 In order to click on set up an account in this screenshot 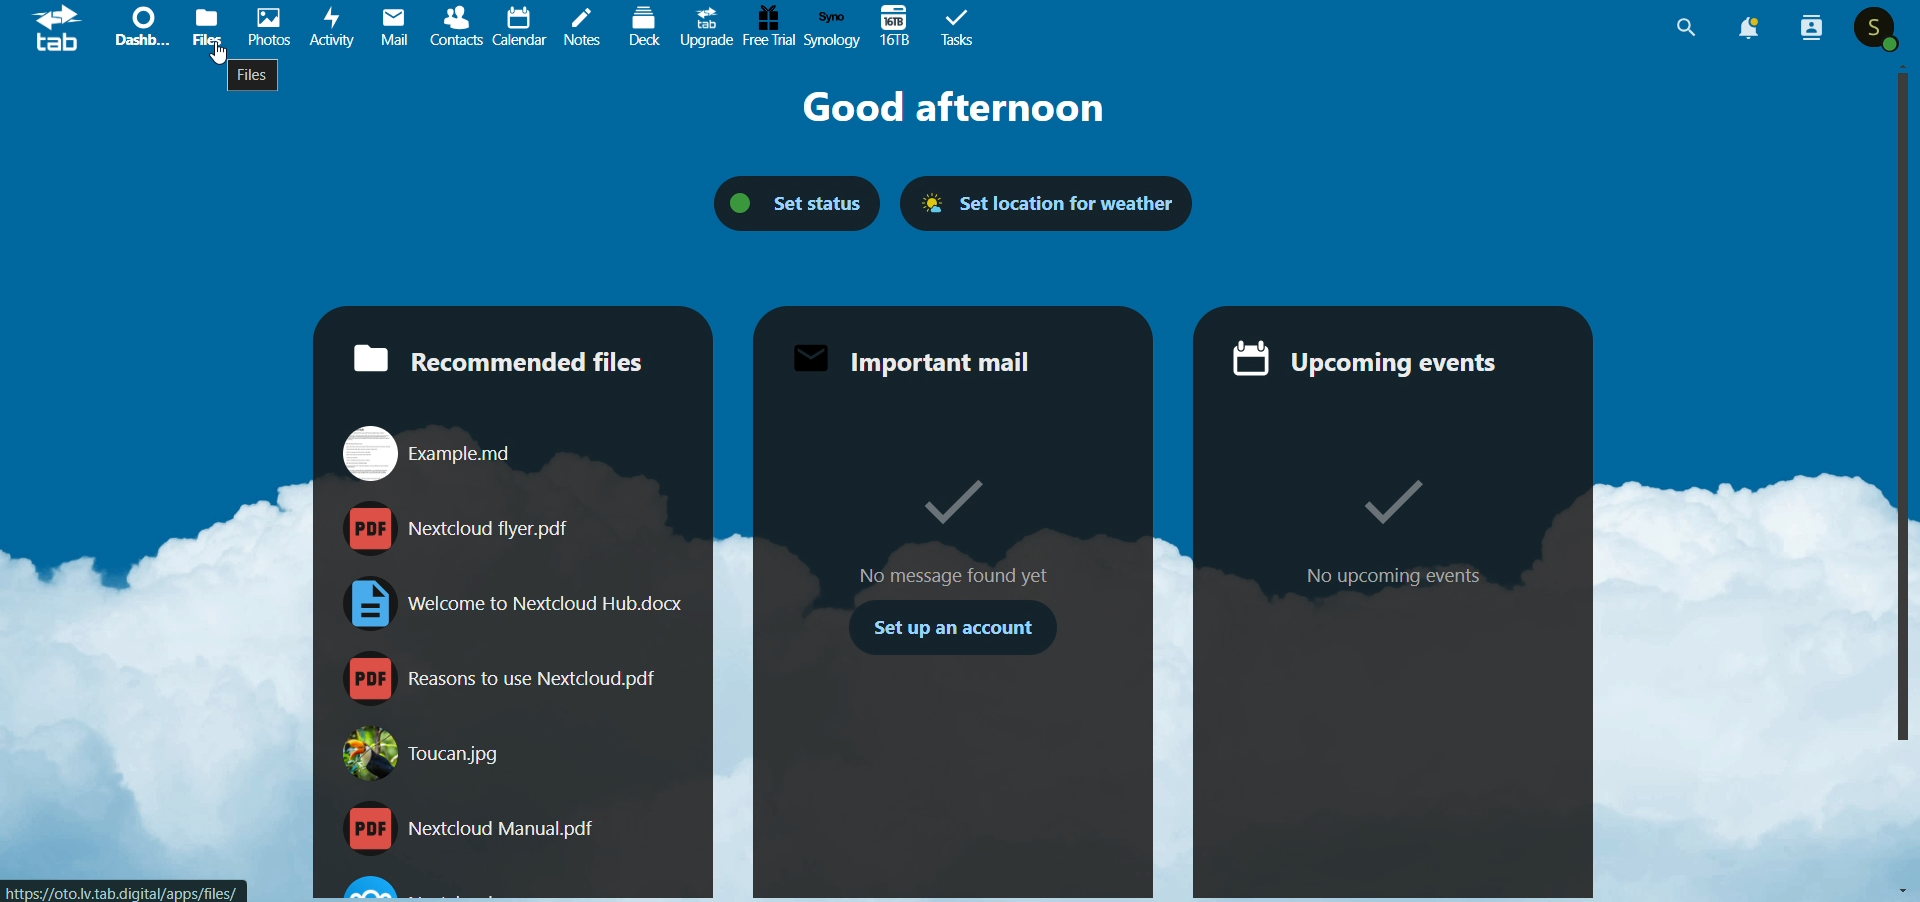, I will do `click(952, 629)`.